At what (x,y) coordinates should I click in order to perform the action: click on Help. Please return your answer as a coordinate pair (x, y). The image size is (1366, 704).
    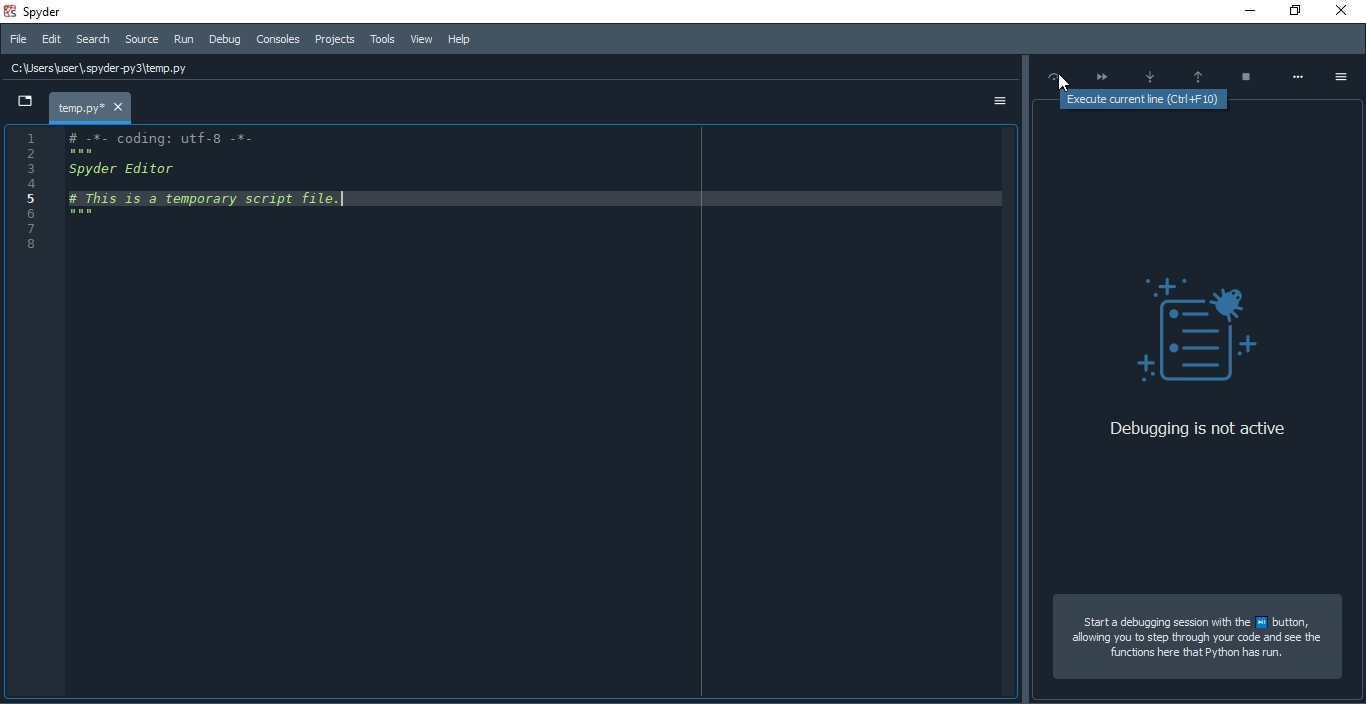
    Looking at the image, I should click on (460, 39).